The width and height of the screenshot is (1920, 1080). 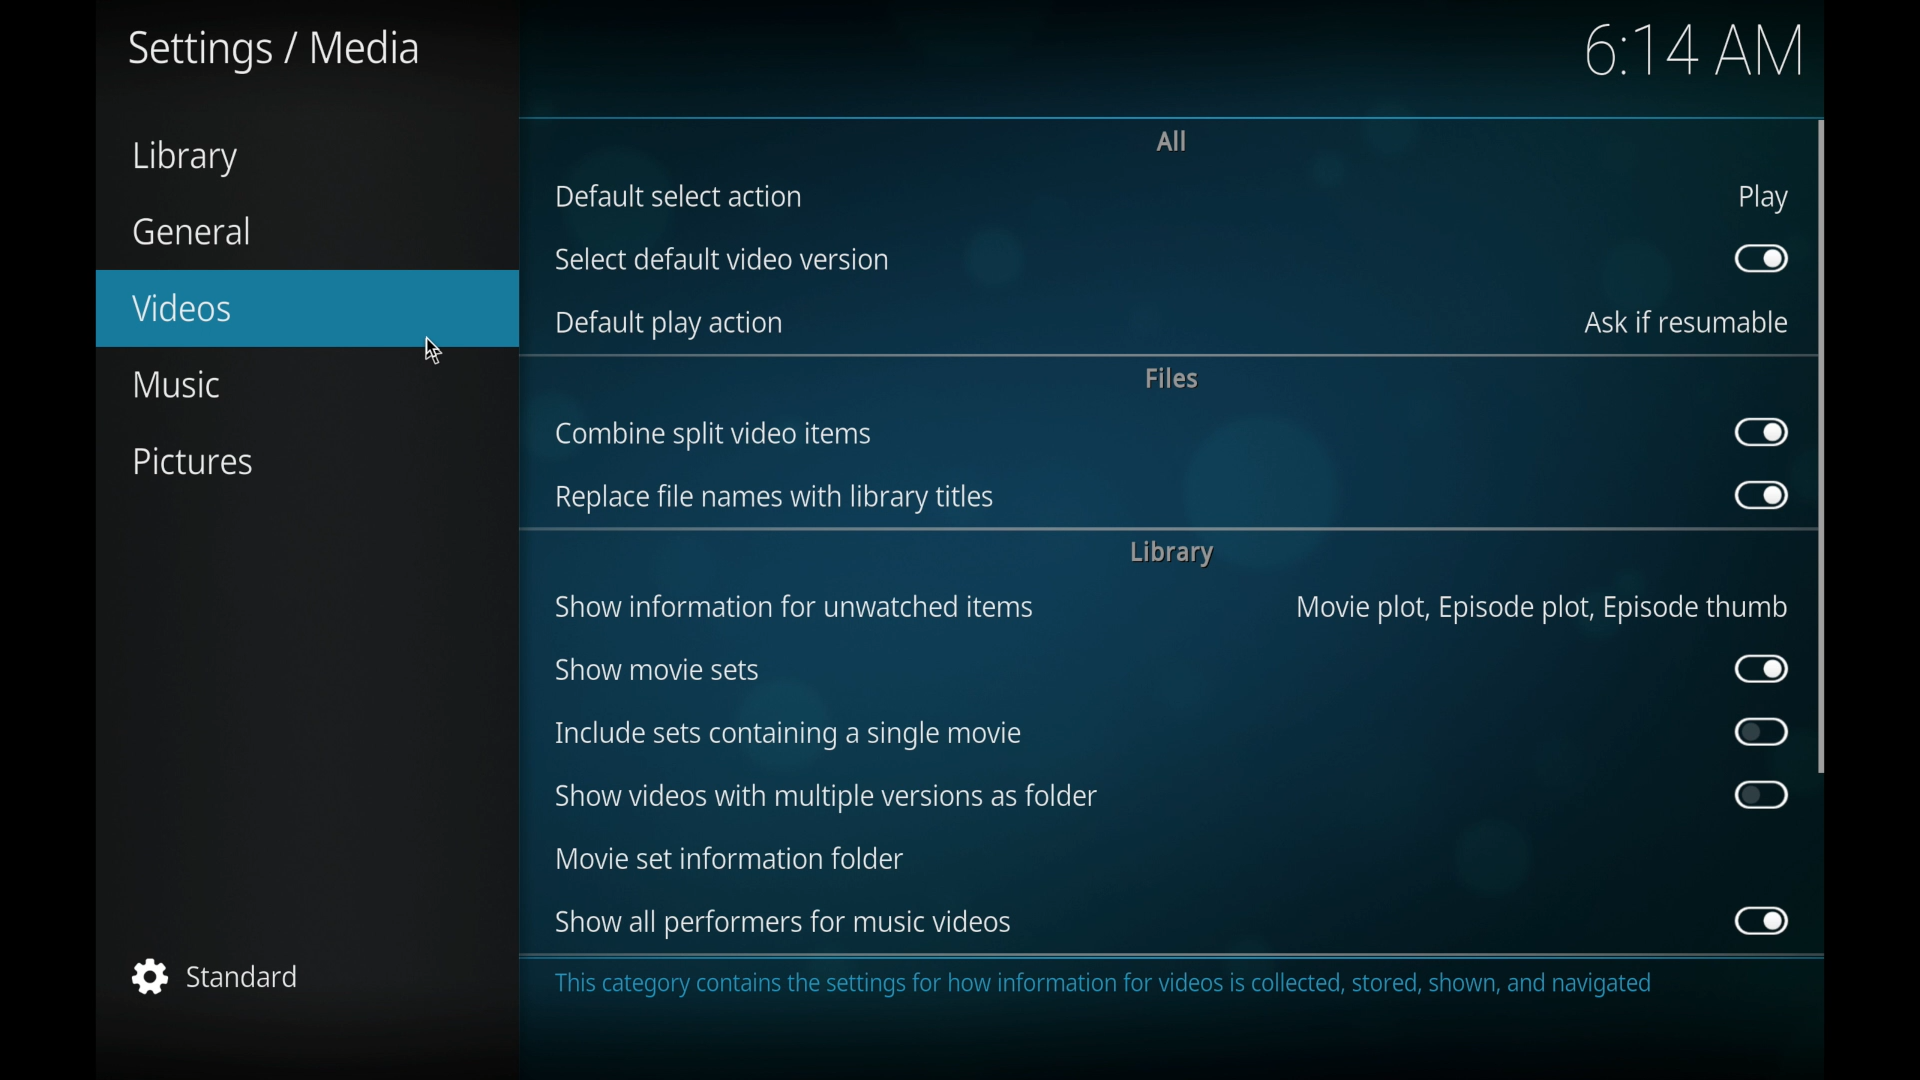 What do you see at coordinates (178, 383) in the screenshot?
I see `music` at bounding box center [178, 383].